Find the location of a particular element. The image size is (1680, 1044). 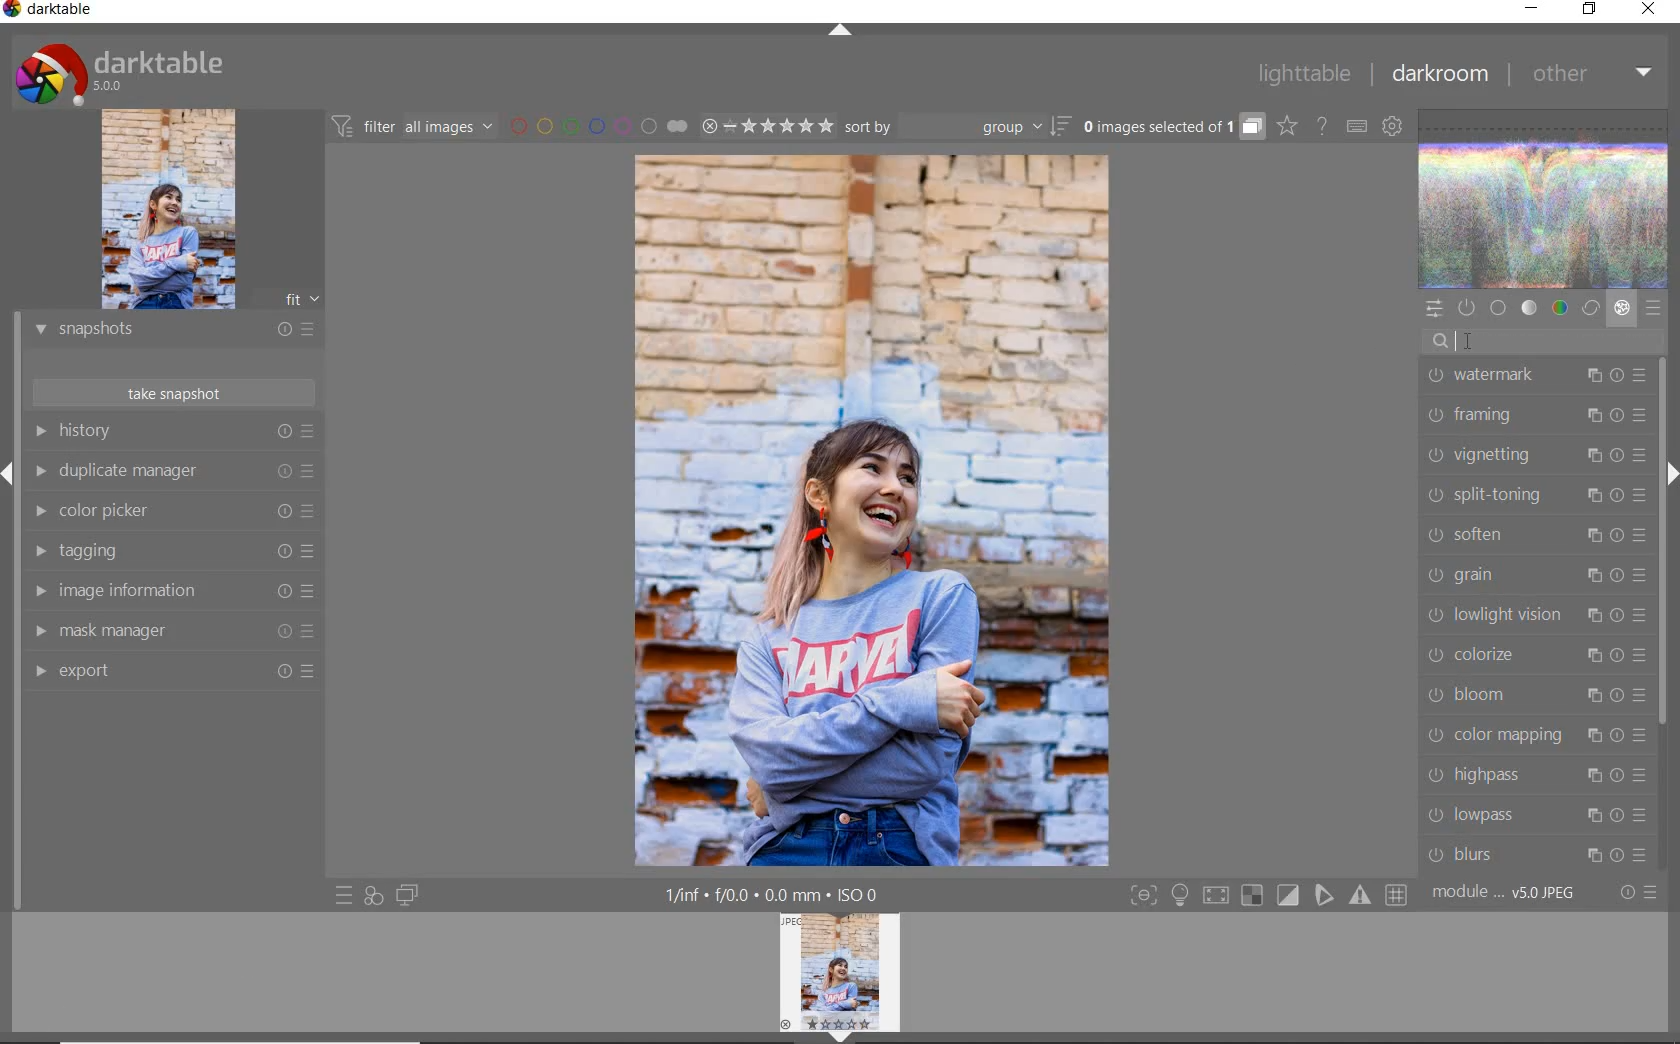

grain is located at coordinates (1537, 574).